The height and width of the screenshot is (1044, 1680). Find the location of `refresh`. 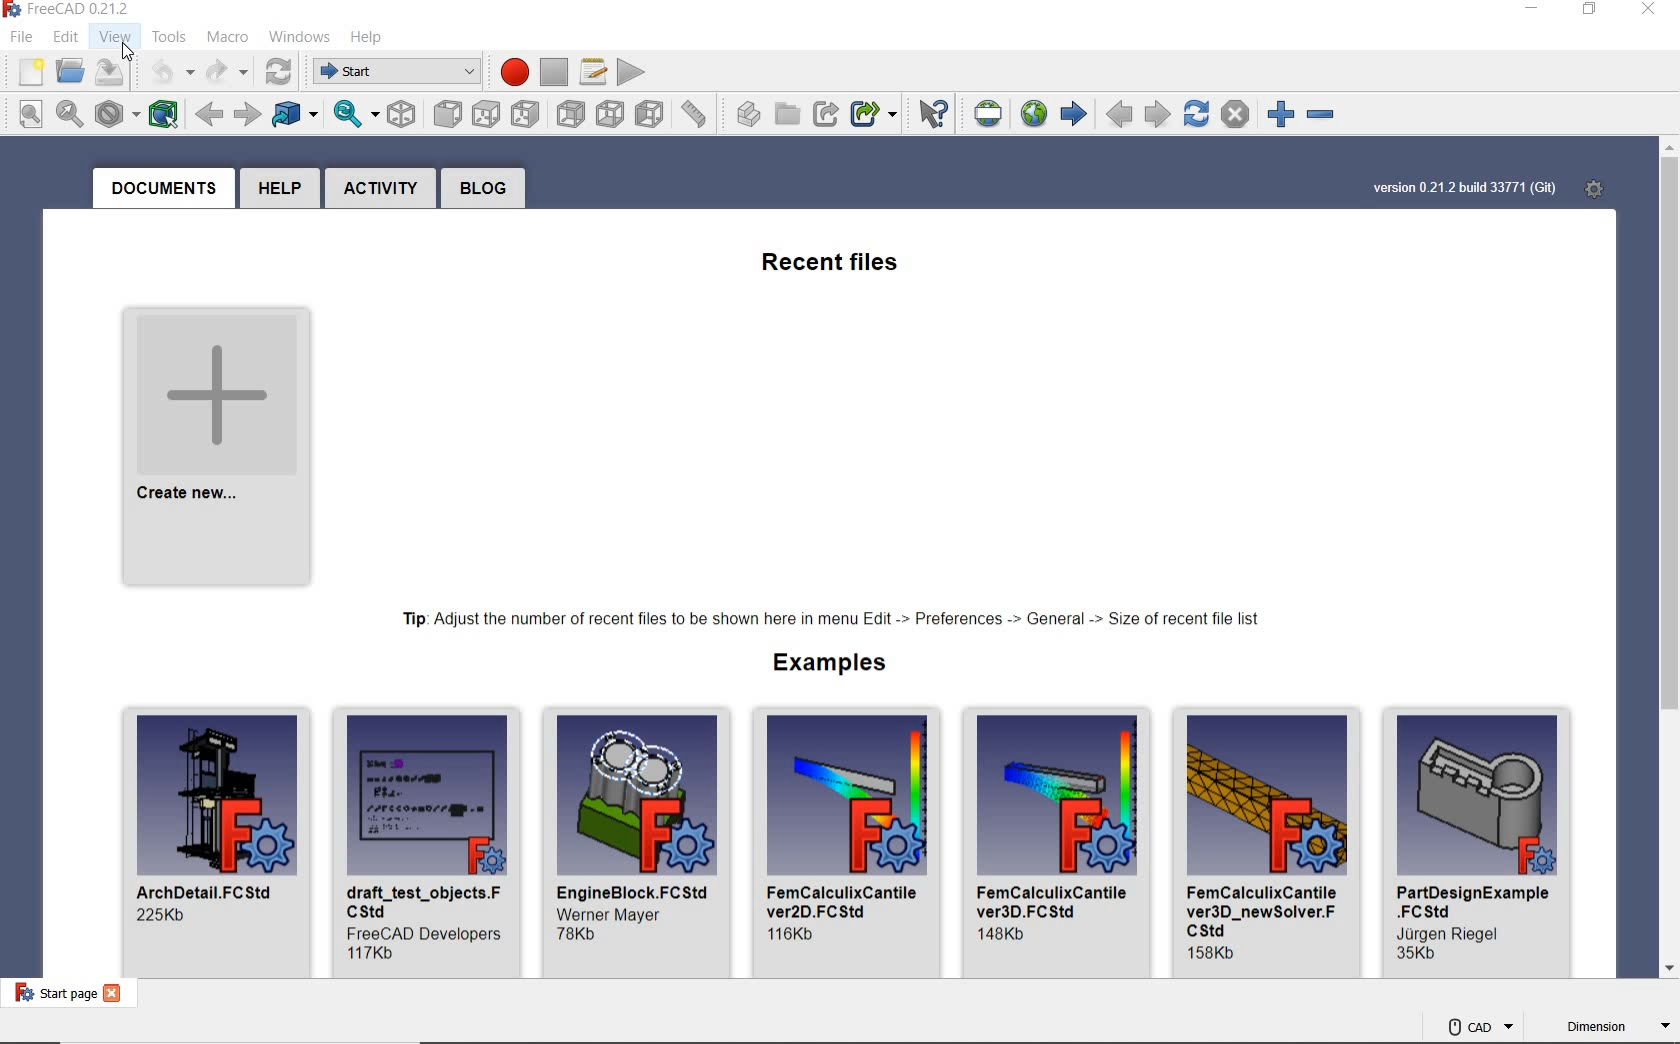

refresh is located at coordinates (278, 72).